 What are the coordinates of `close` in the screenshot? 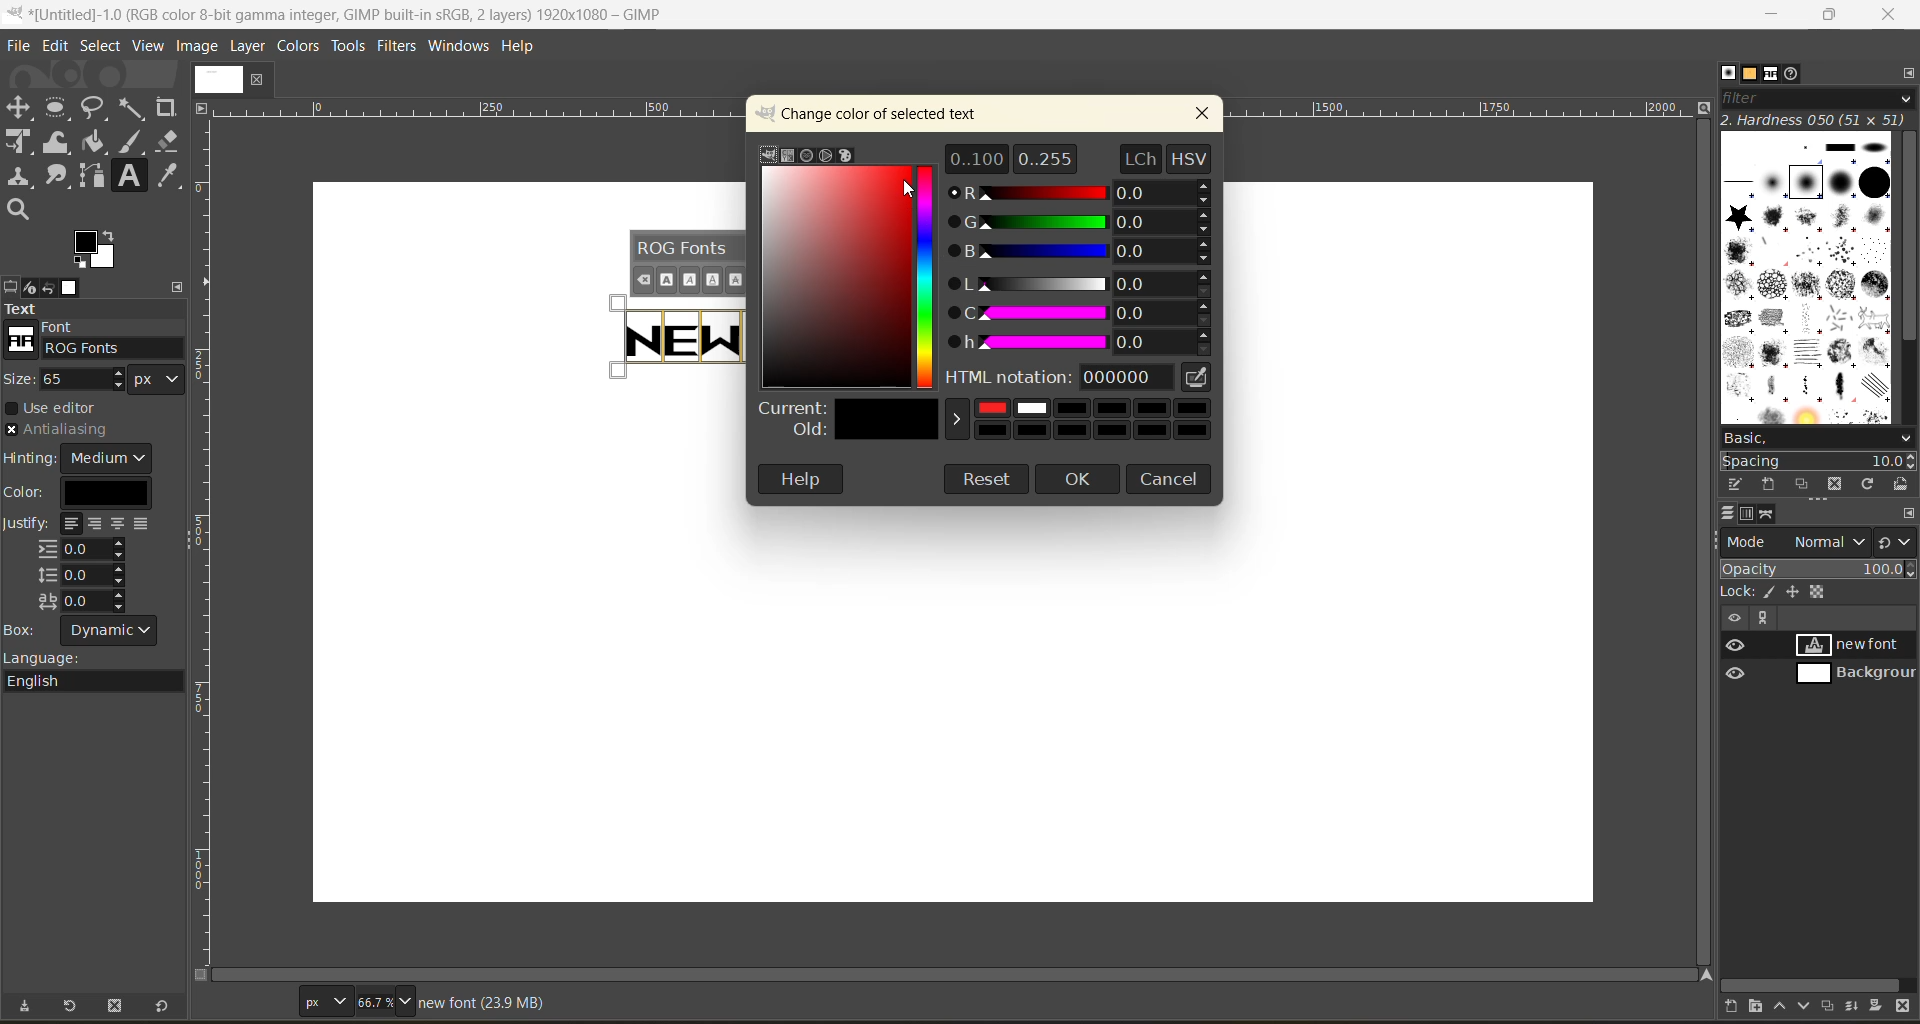 It's located at (1891, 15).